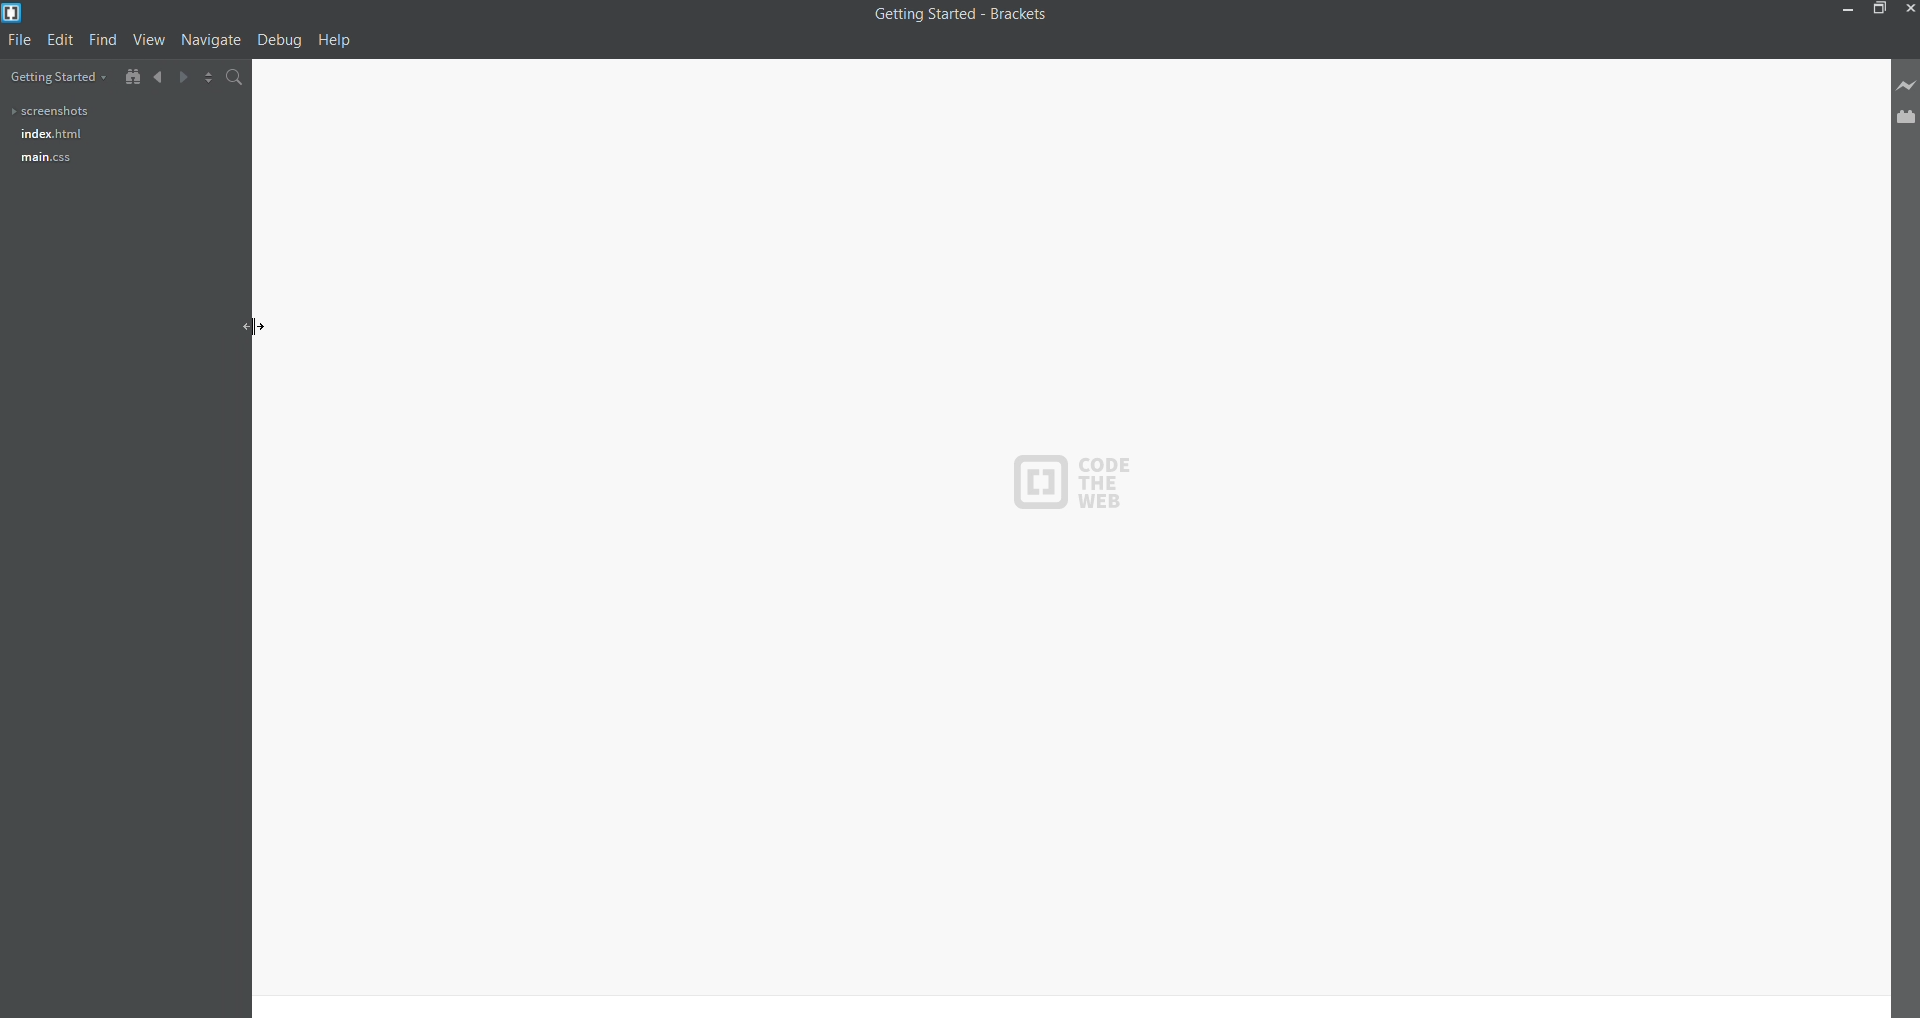 Image resolution: width=1920 pixels, height=1018 pixels. Describe the element at coordinates (233, 78) in the screenshot. I see `search` at that location.